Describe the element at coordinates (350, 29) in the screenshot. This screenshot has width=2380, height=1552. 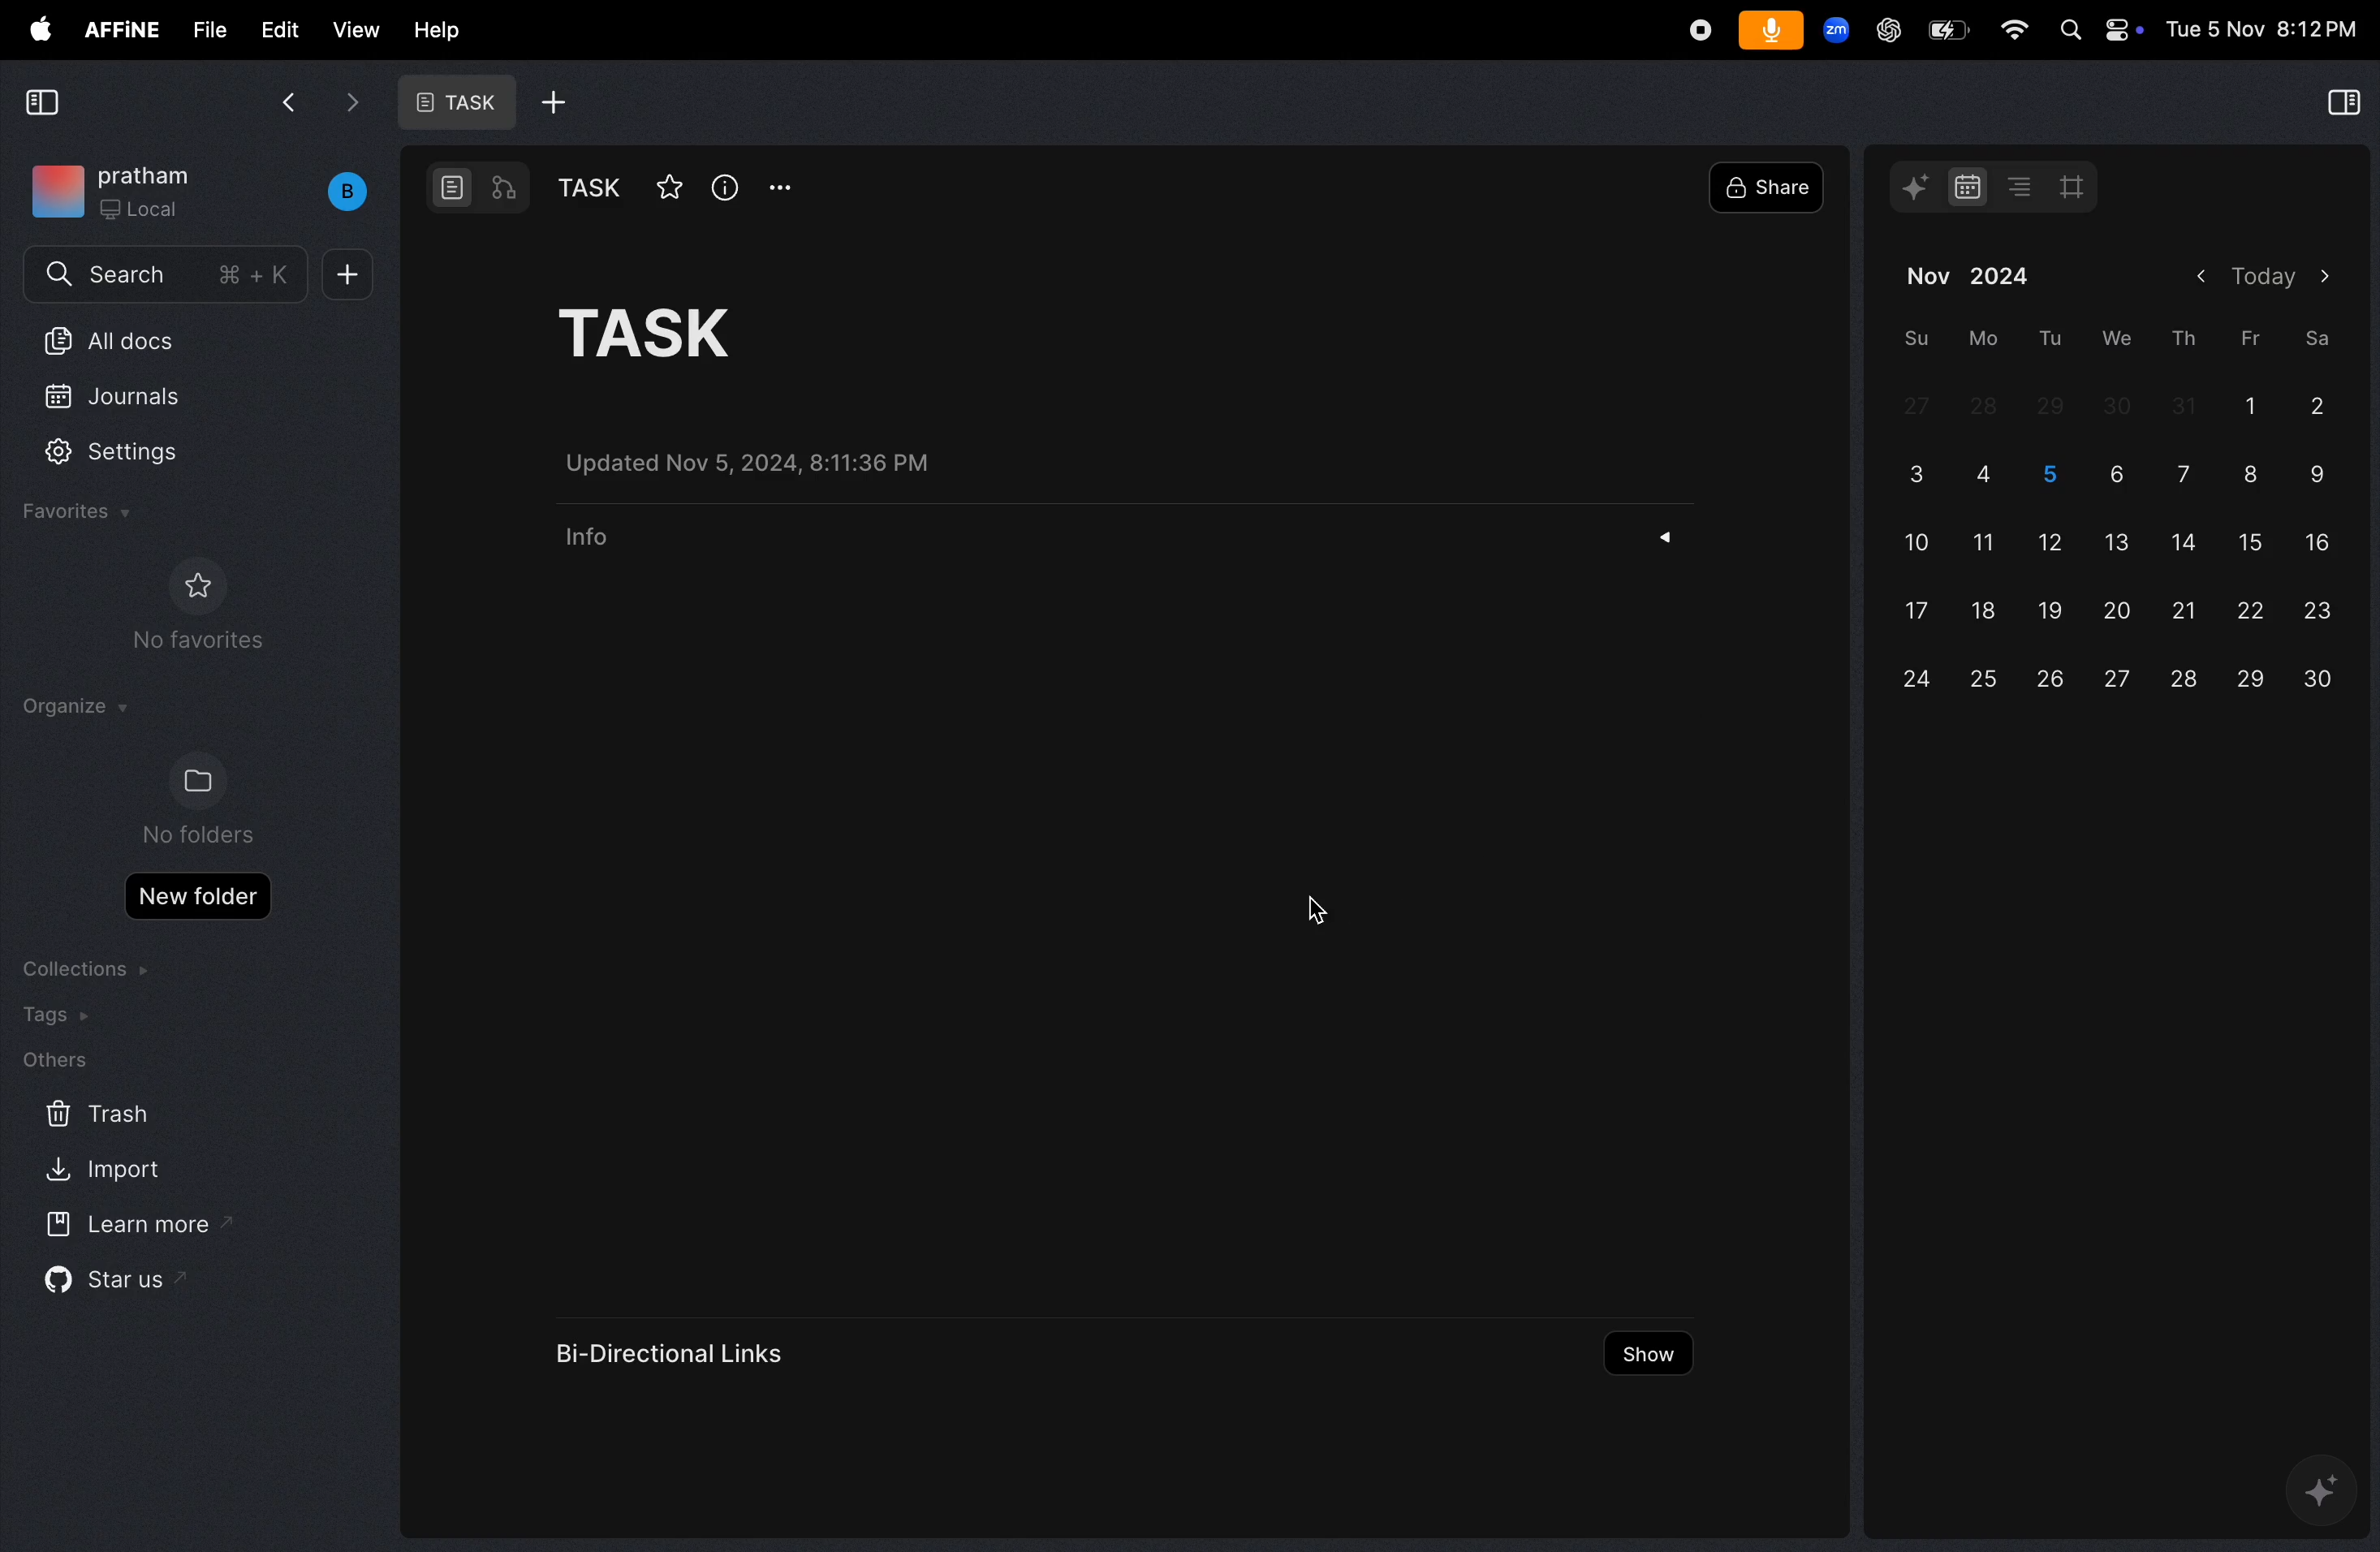
I see `view` at that location.